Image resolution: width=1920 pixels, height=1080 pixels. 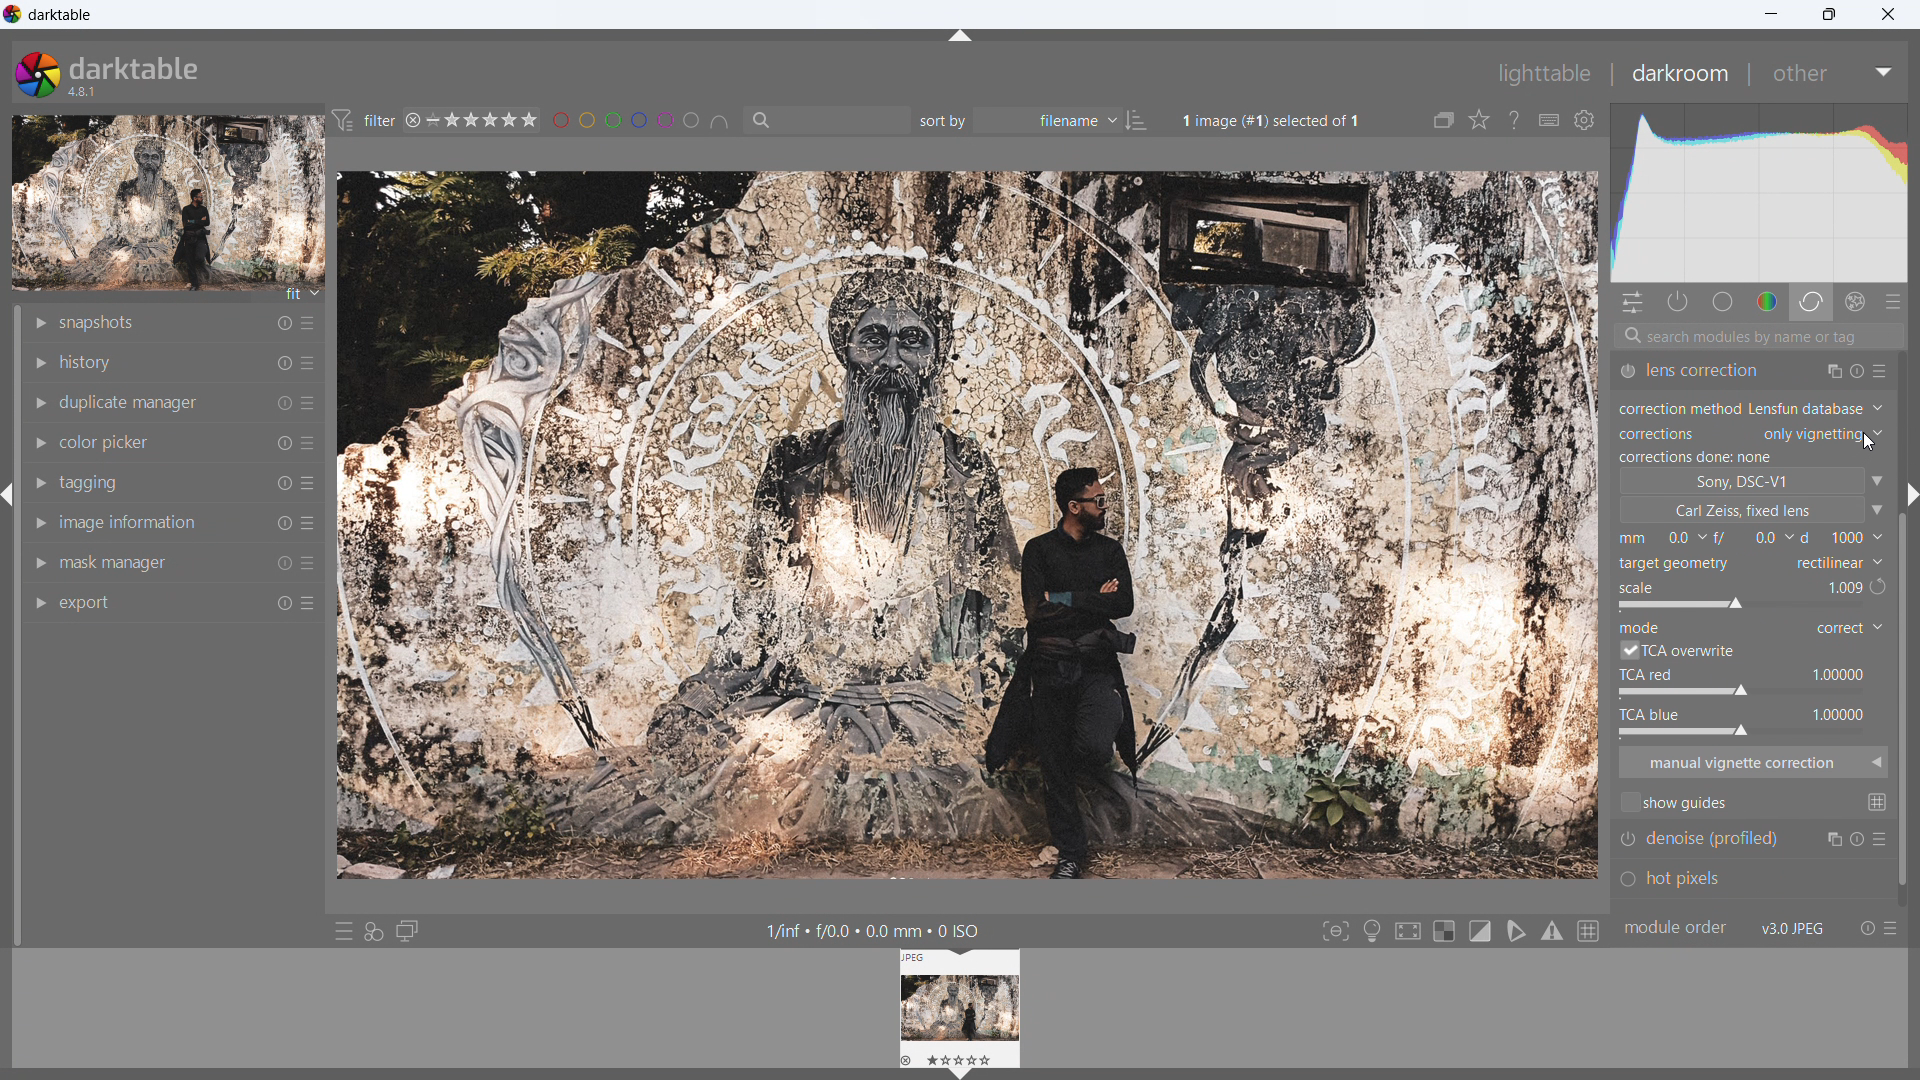 What do you see at coordinates (1283, 122) in the screenshot?
I see `1image (#1) selected of 1` at bounding box center [1283, 122].